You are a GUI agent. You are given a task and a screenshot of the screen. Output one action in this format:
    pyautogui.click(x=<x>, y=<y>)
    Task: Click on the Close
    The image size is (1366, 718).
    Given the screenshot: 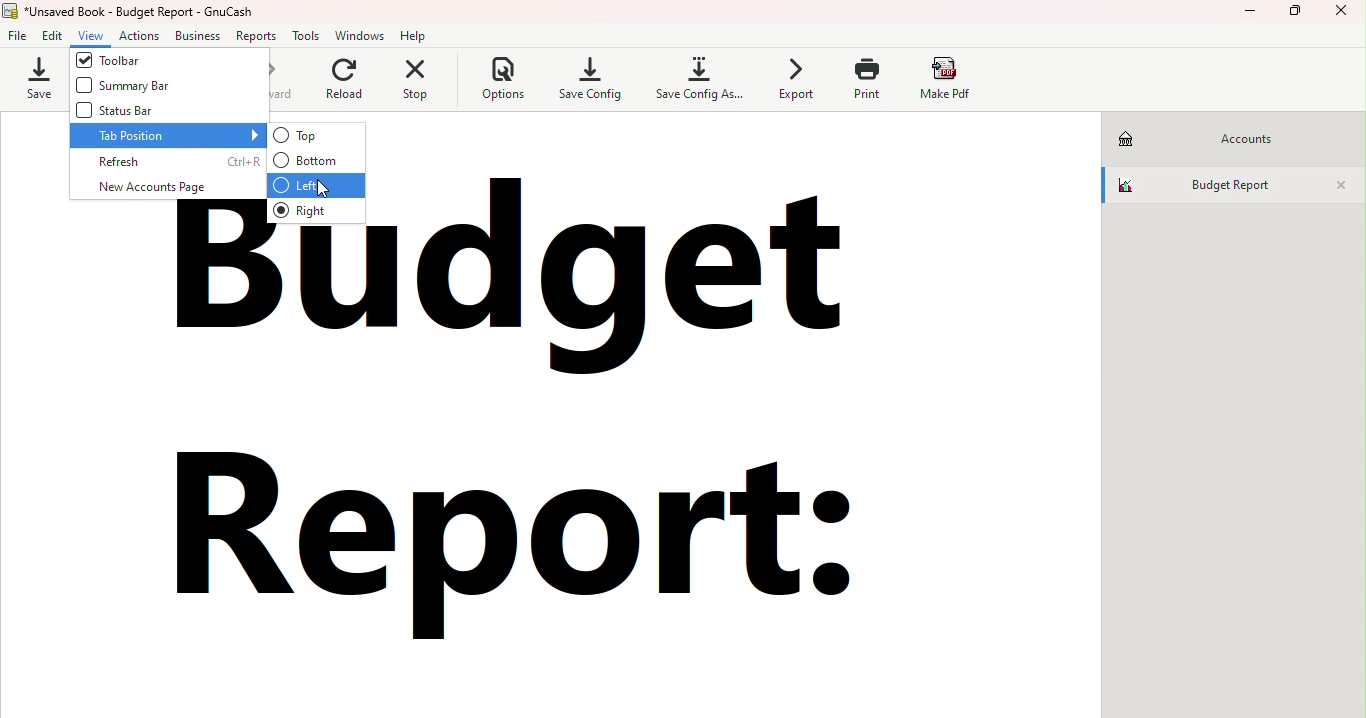 What is the action you would take?
    pyautogui.click(x=1341, y=186)
    